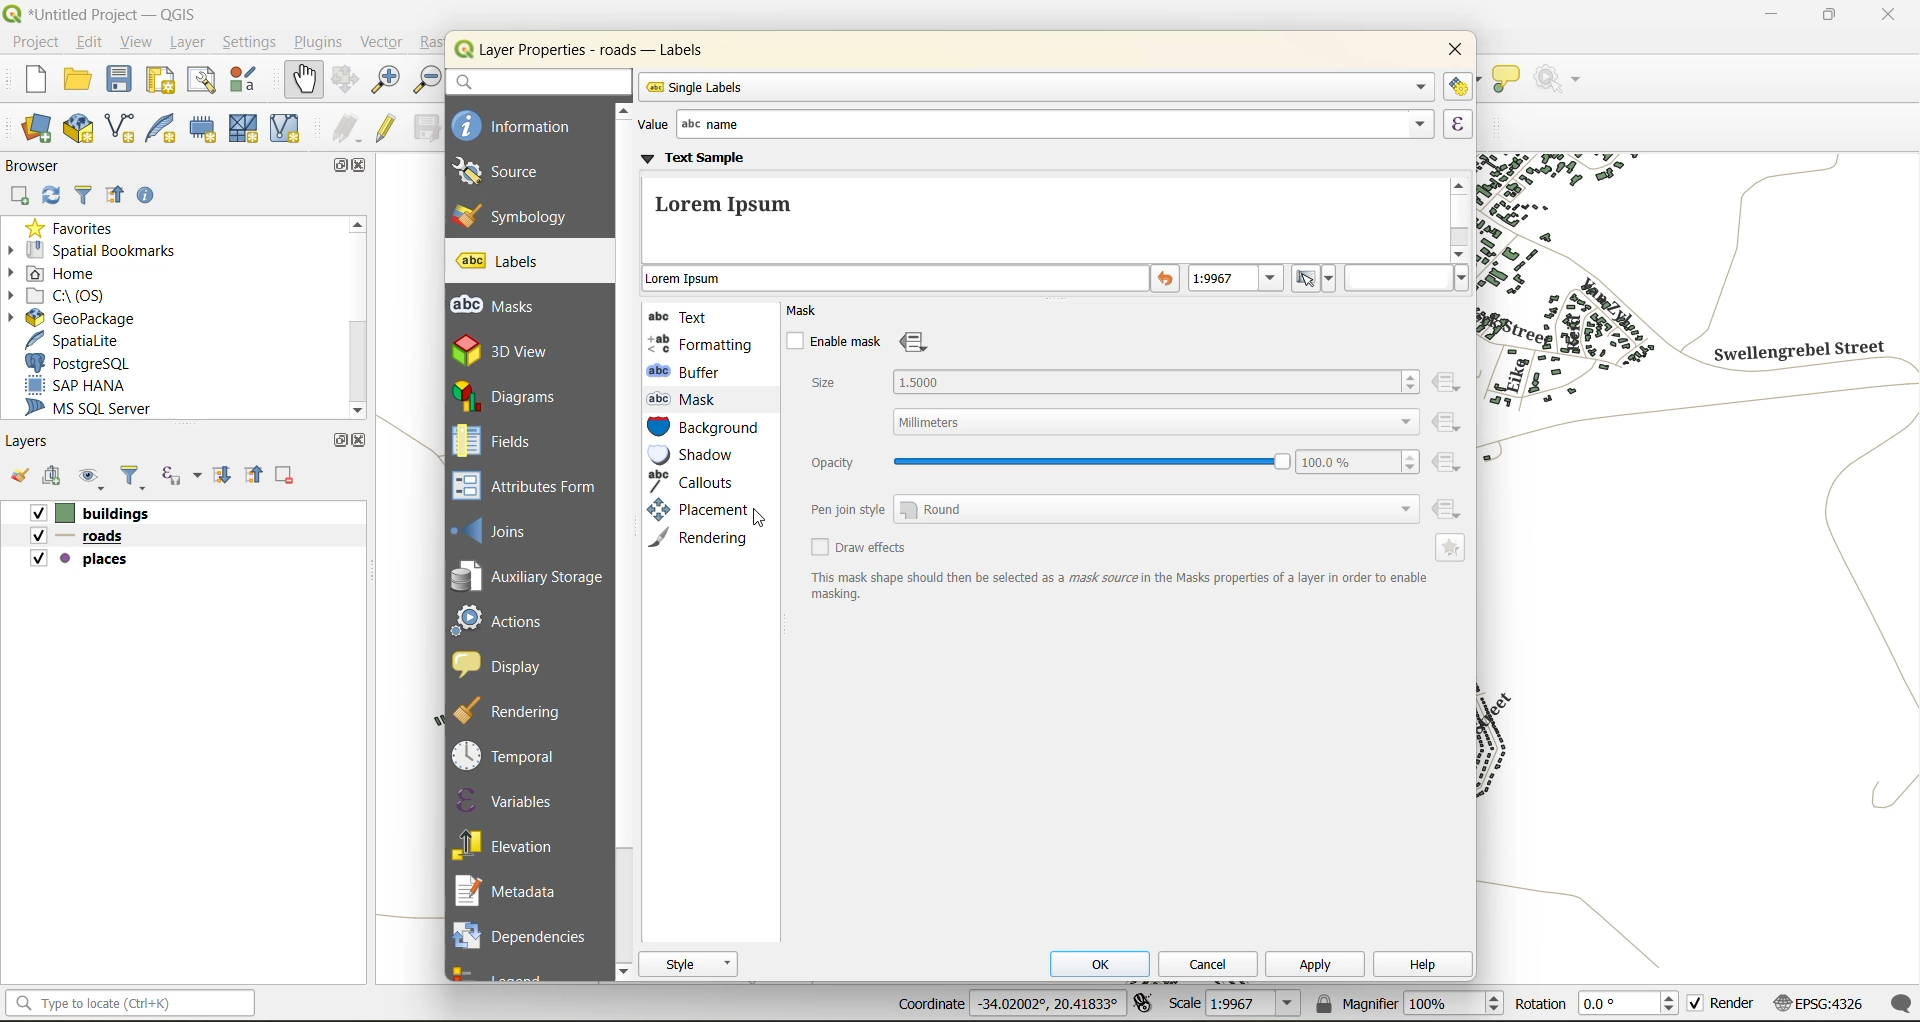 The height and width of the screenshot is (1022, 1920). I want to click on log messages, so click(1896, 1004).